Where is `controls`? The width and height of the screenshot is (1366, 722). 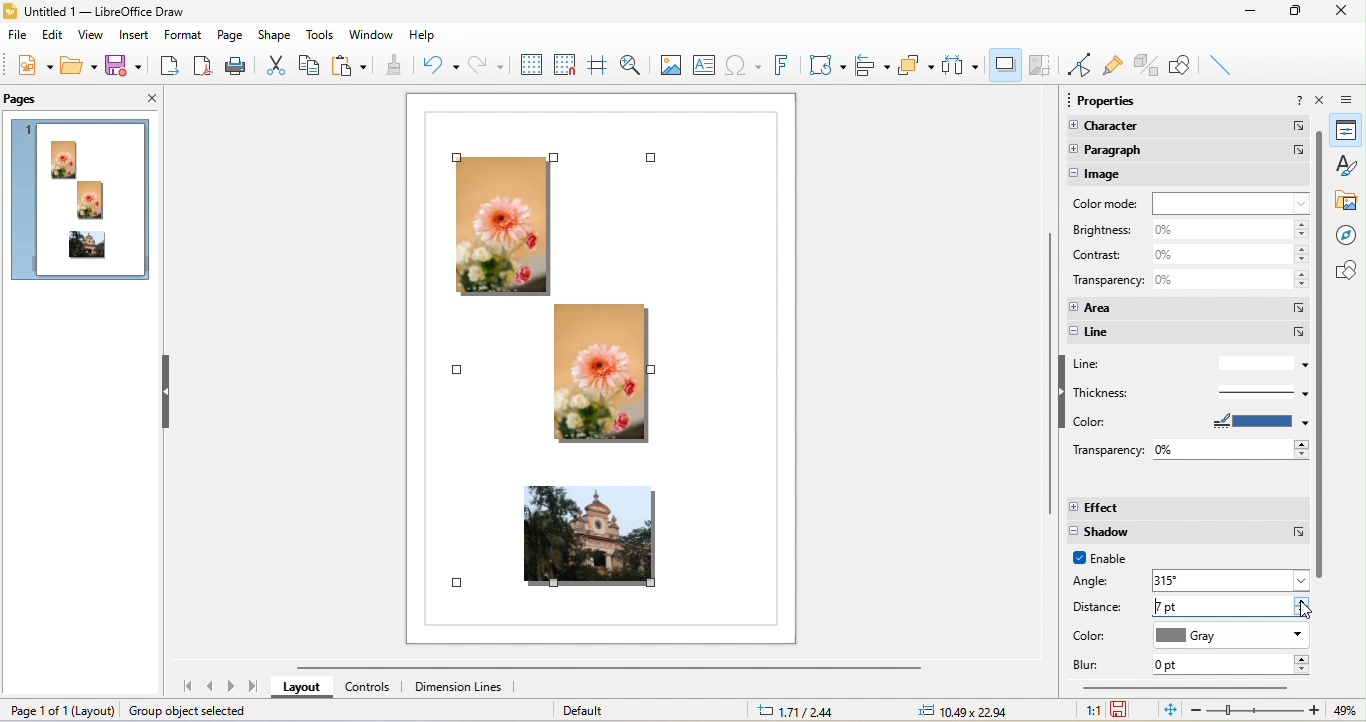 controls is located at coordinates (374, 687).